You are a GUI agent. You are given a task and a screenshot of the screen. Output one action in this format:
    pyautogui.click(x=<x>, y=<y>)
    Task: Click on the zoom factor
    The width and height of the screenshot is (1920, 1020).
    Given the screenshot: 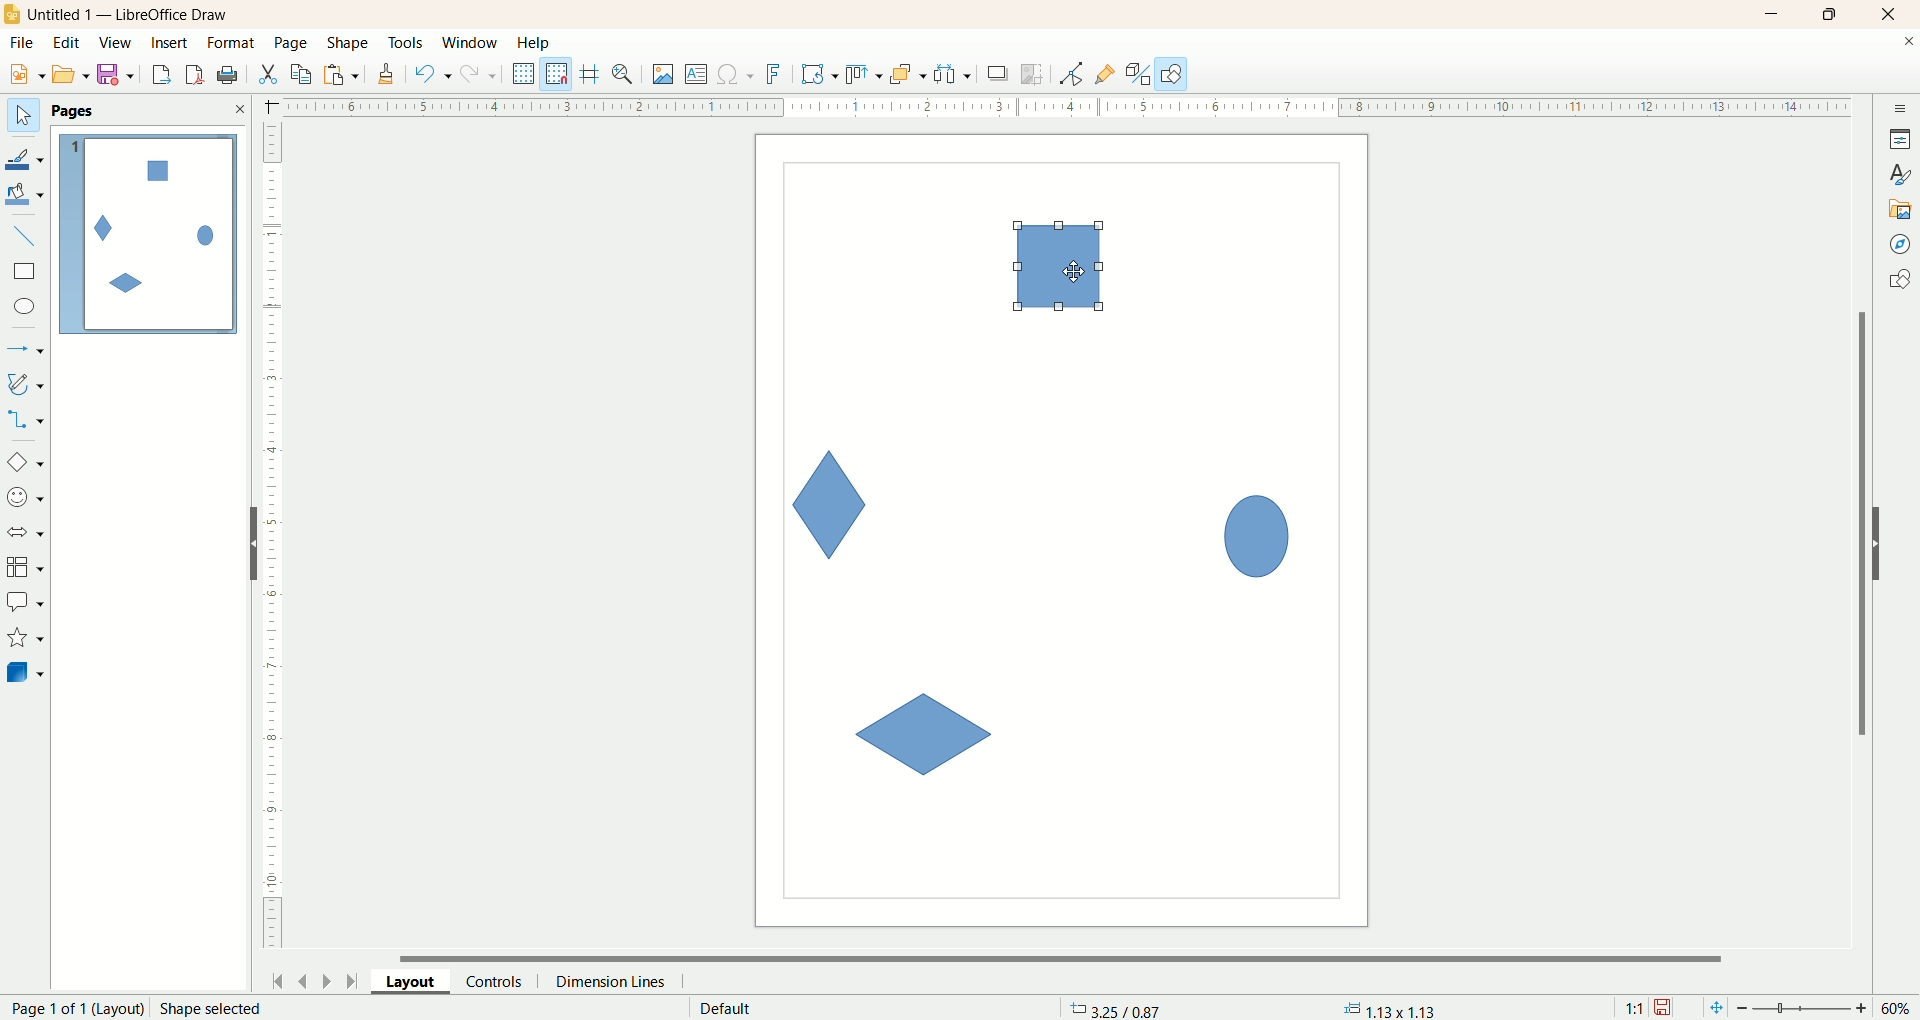 What is the action you would take?
    pyautogui.click(x=1805, y=1009)
    